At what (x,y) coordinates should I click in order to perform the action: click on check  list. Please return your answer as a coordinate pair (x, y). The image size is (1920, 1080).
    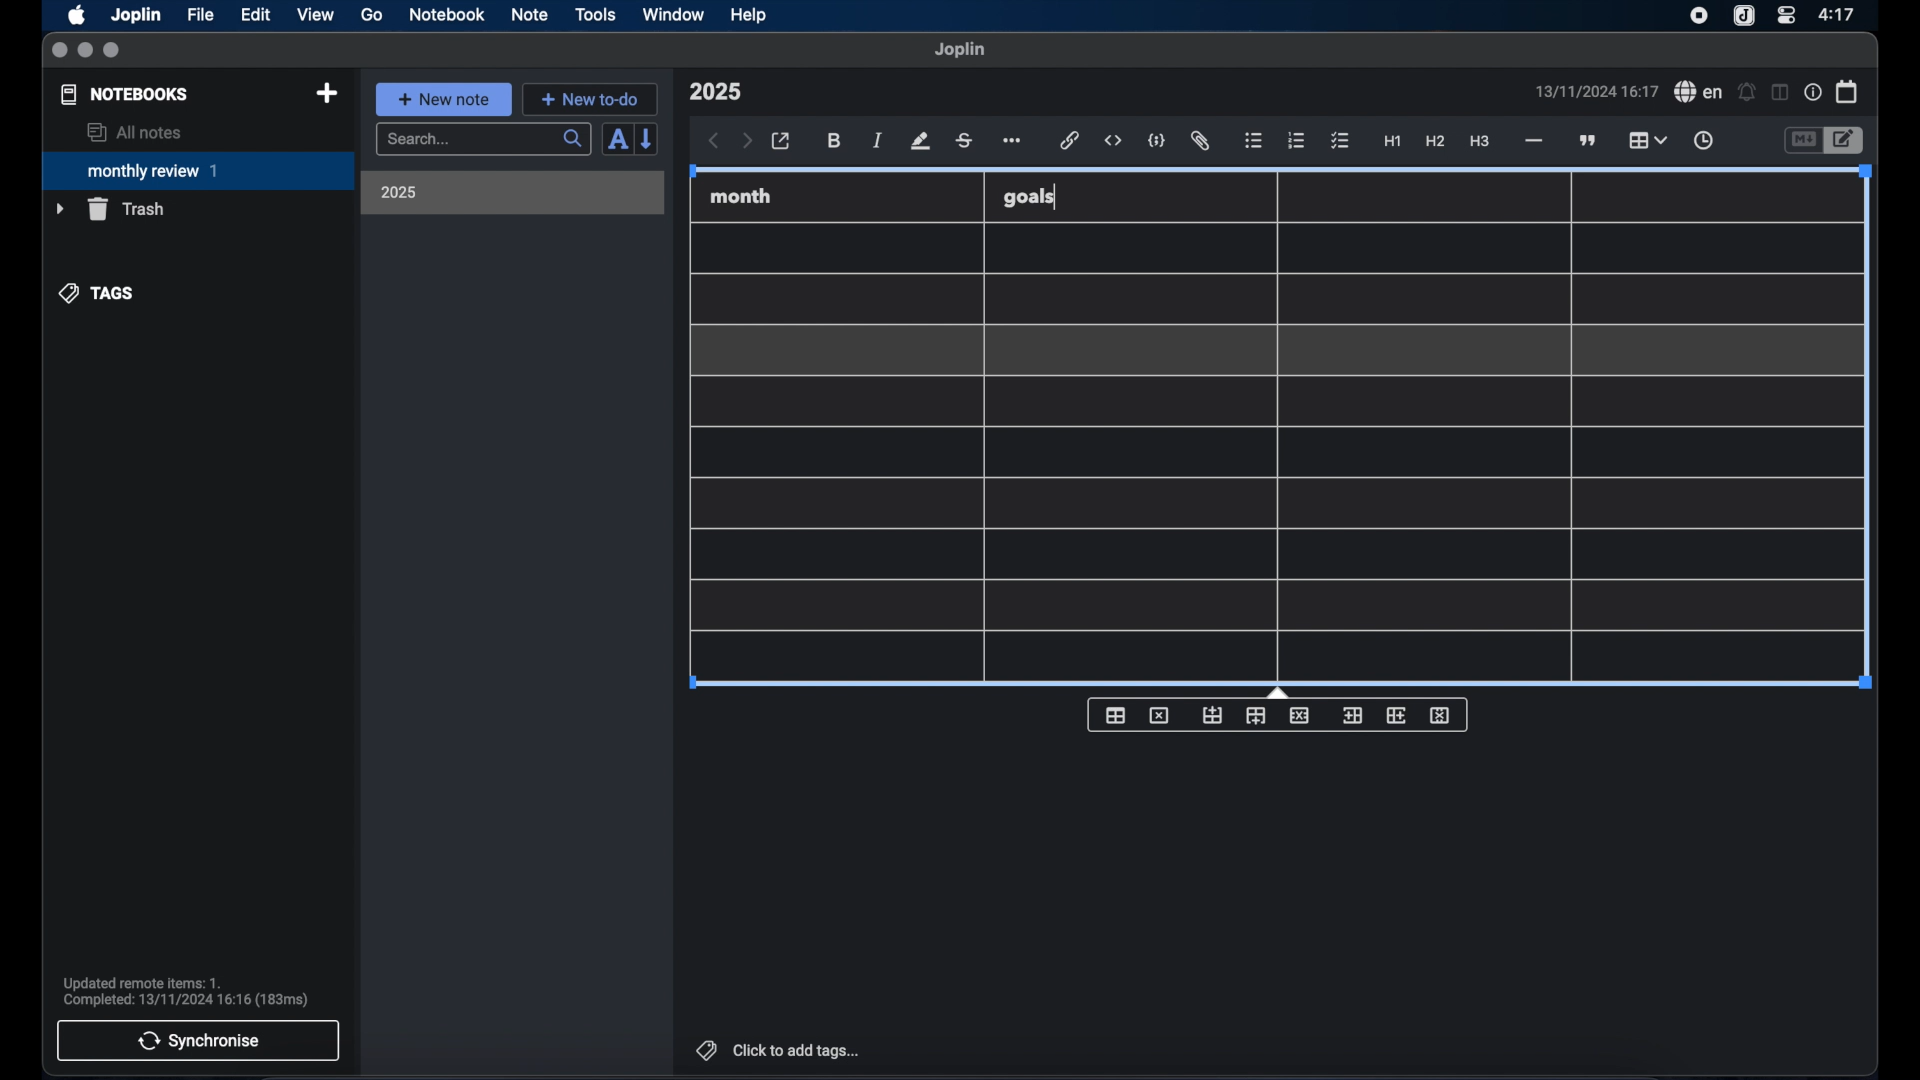
    Looking at the image, I should click on (1340, 142).